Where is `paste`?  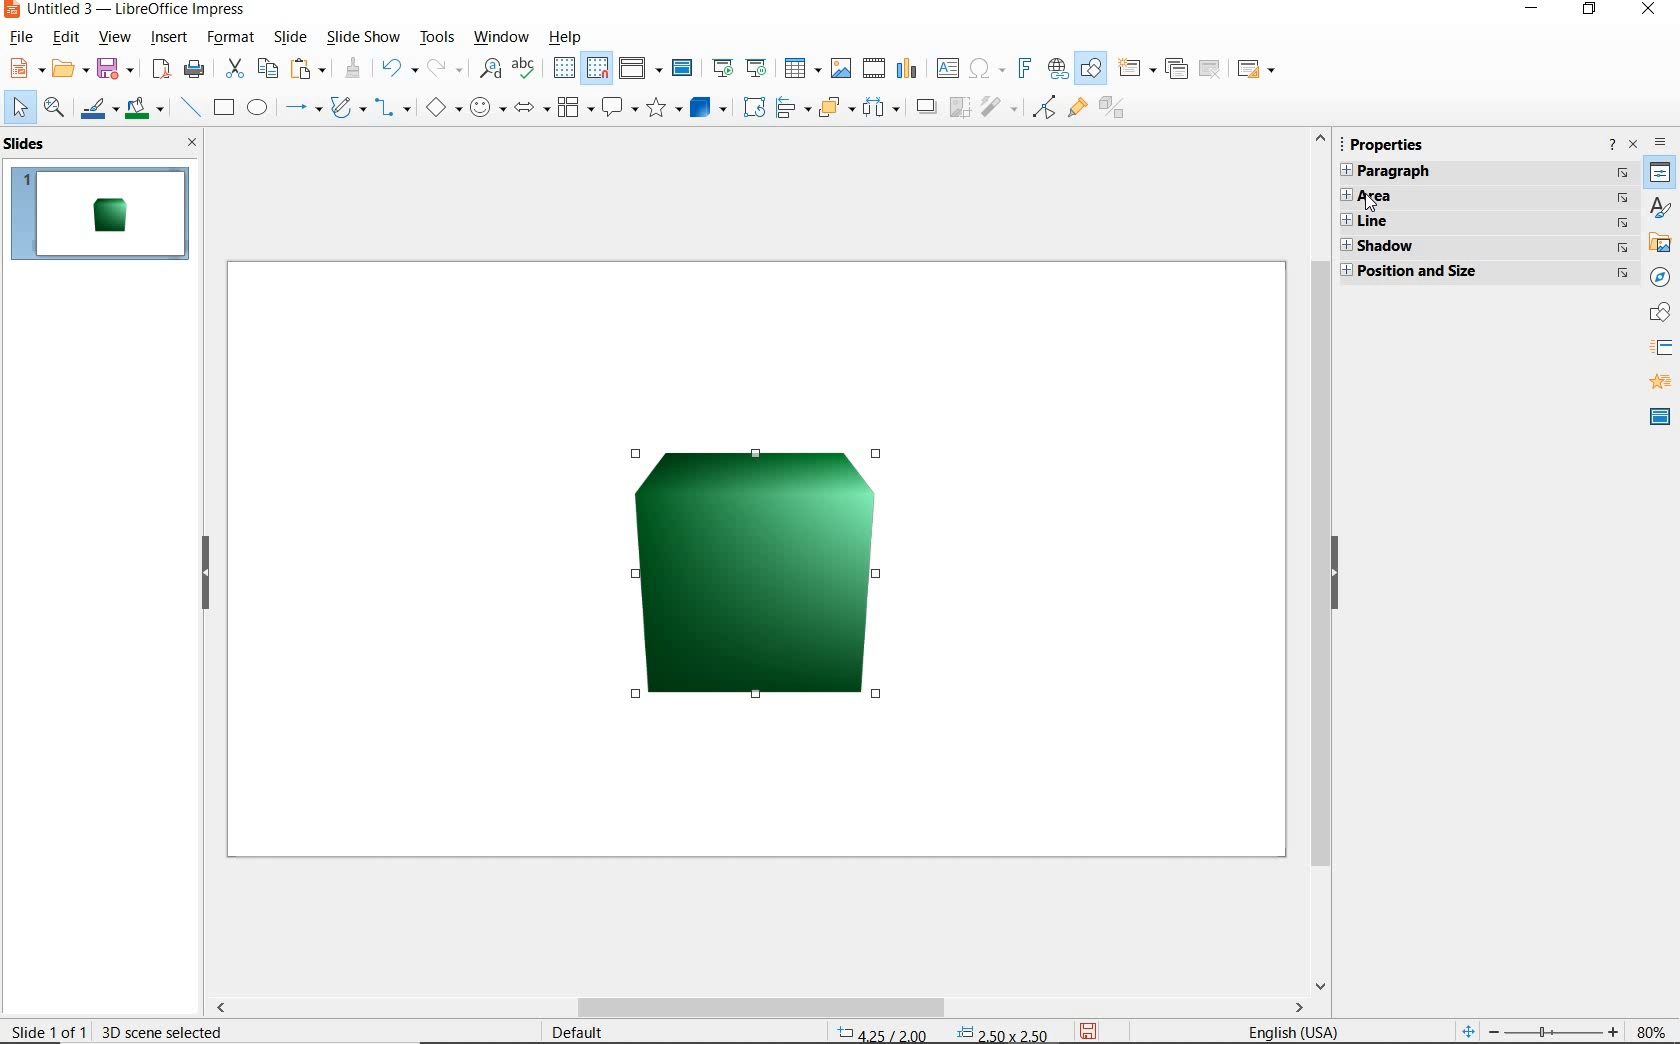
paste is located at coordinates (309, 69).